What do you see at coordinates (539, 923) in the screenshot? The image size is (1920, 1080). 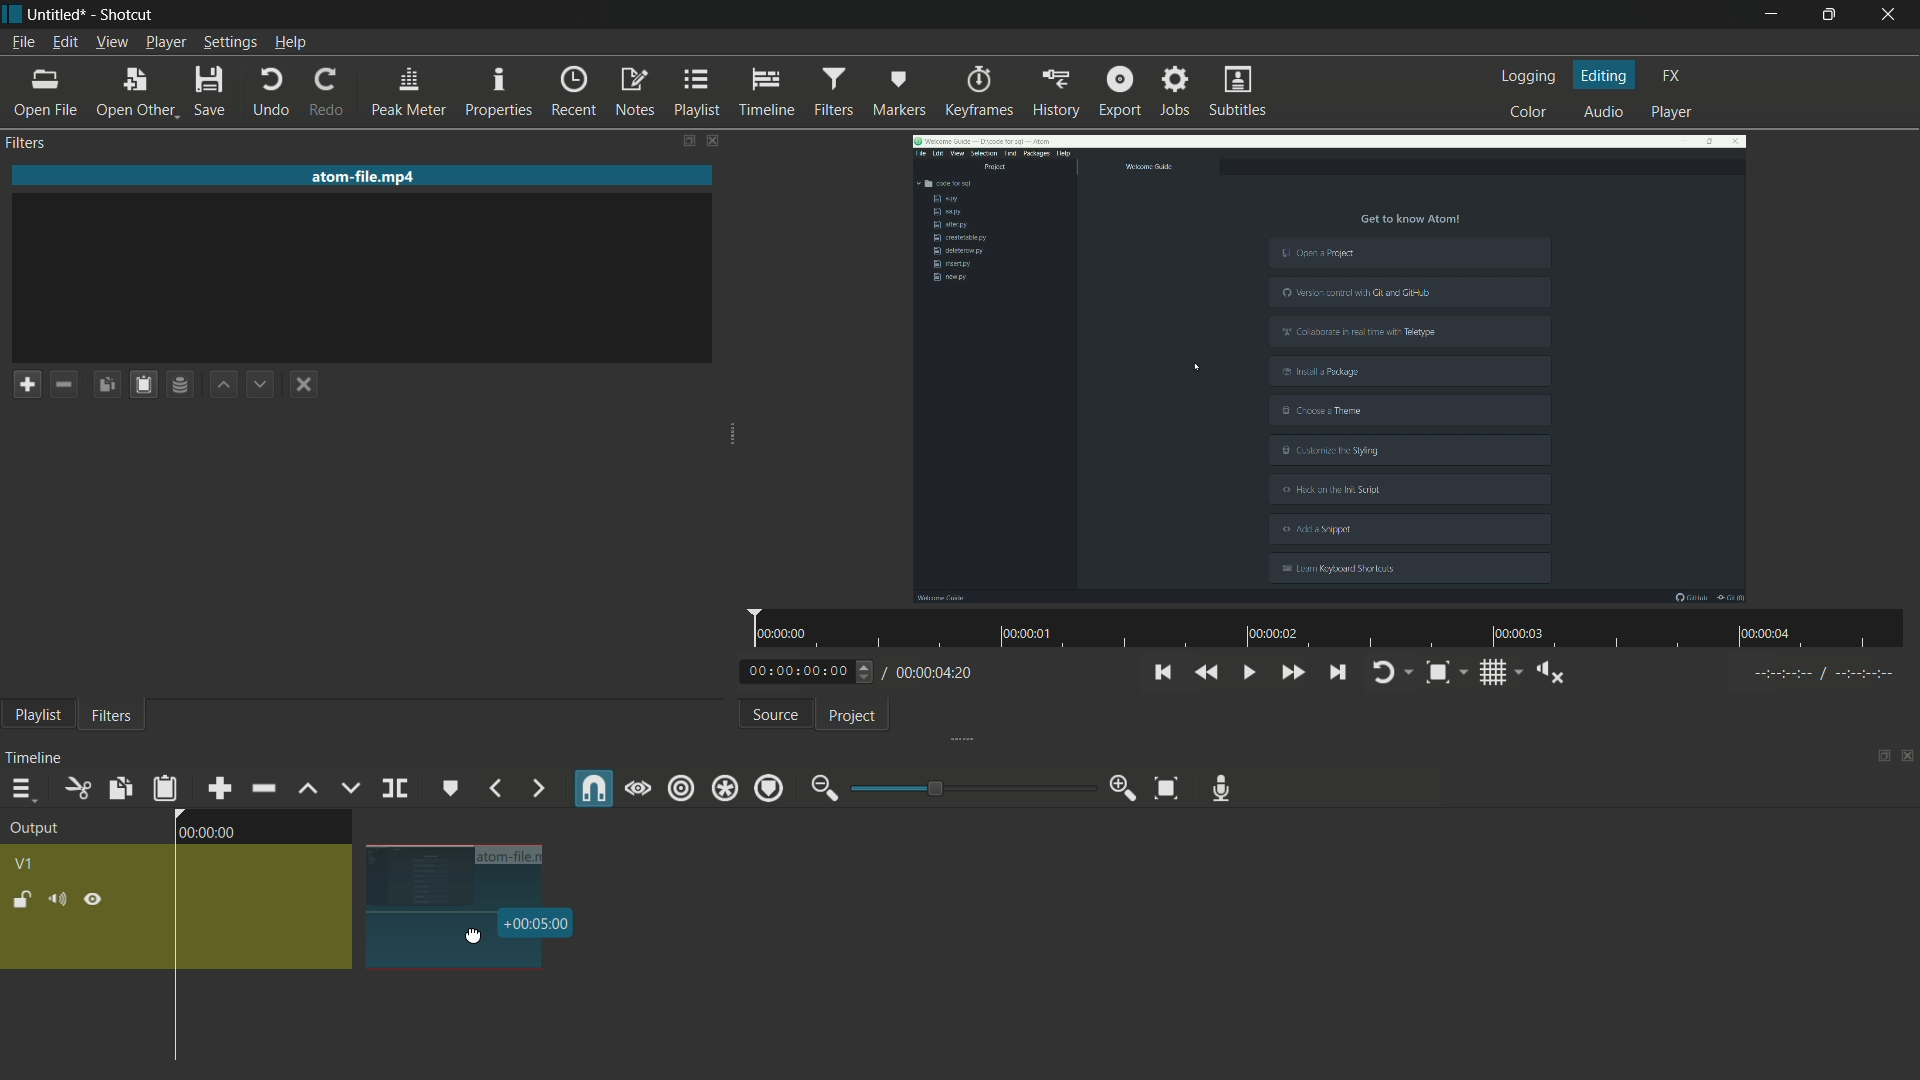 I see `time` at bounding box center [539, 923].